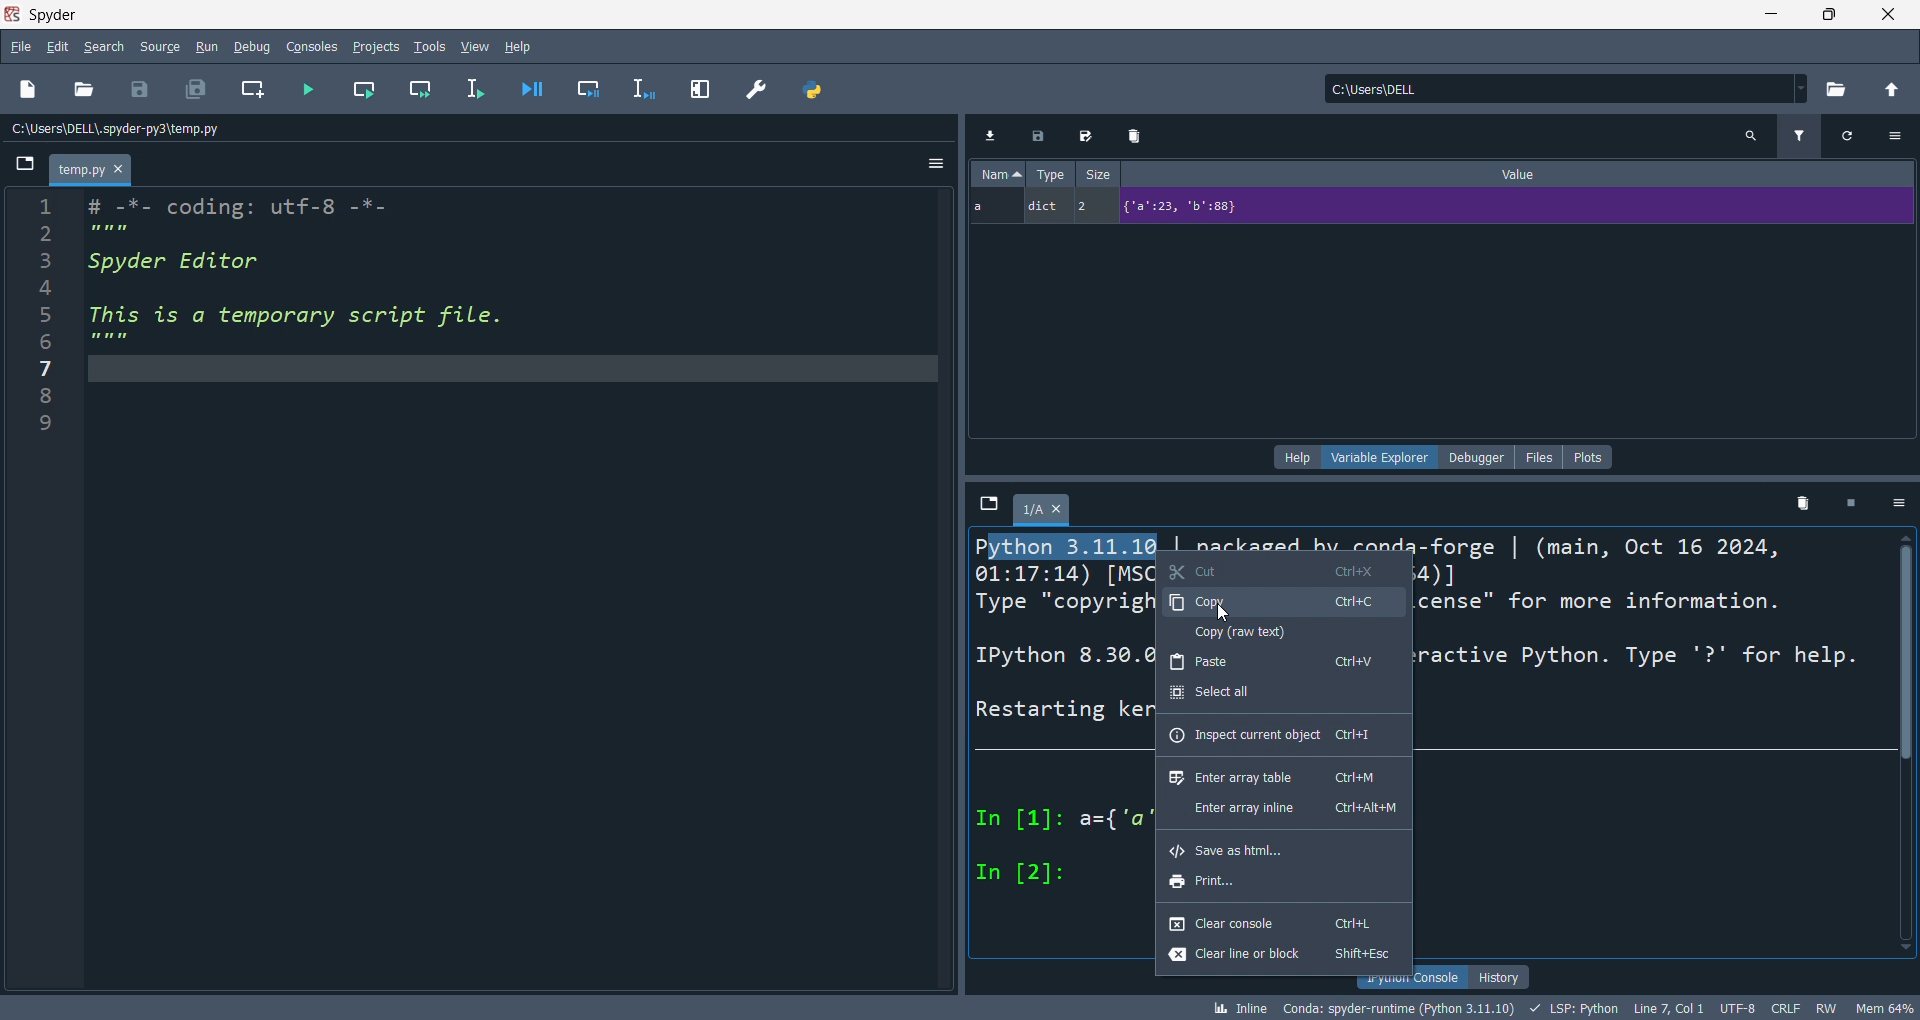 The width and height of the screenshot is (1920, 1020). I want to click on run cell and move, so click(426, 87).